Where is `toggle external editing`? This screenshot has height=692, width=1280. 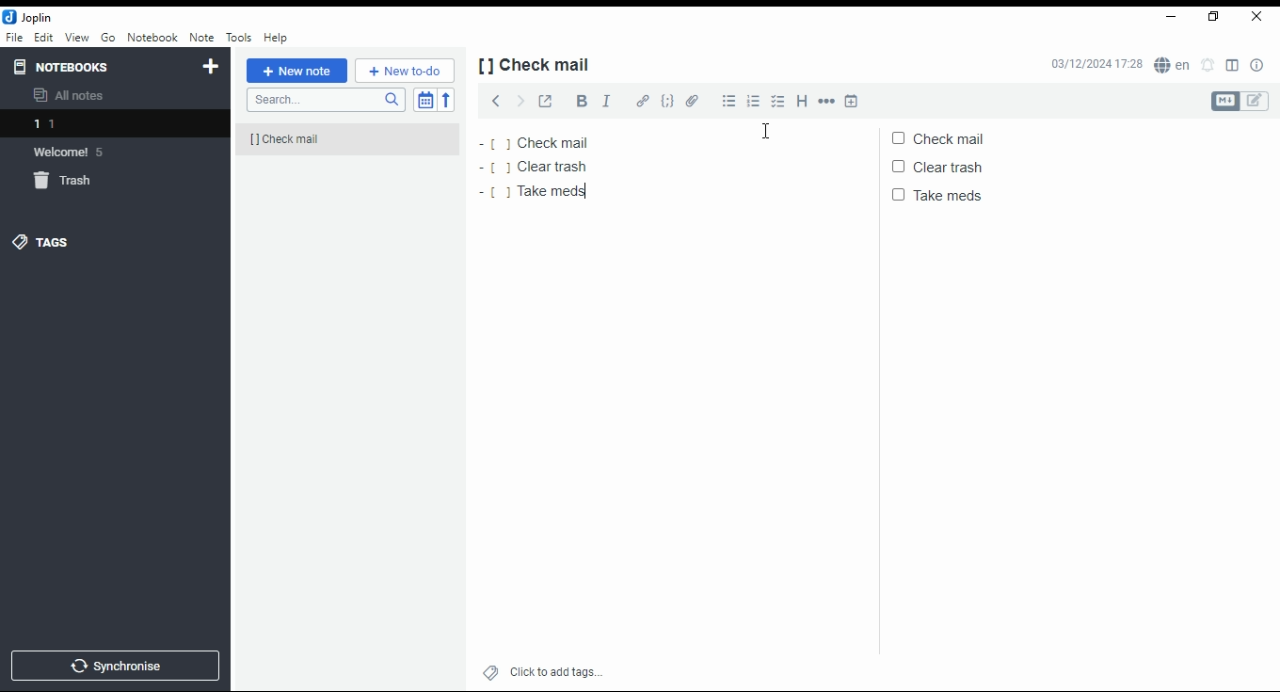
toggle external editing is located at coordinates (545, 101).